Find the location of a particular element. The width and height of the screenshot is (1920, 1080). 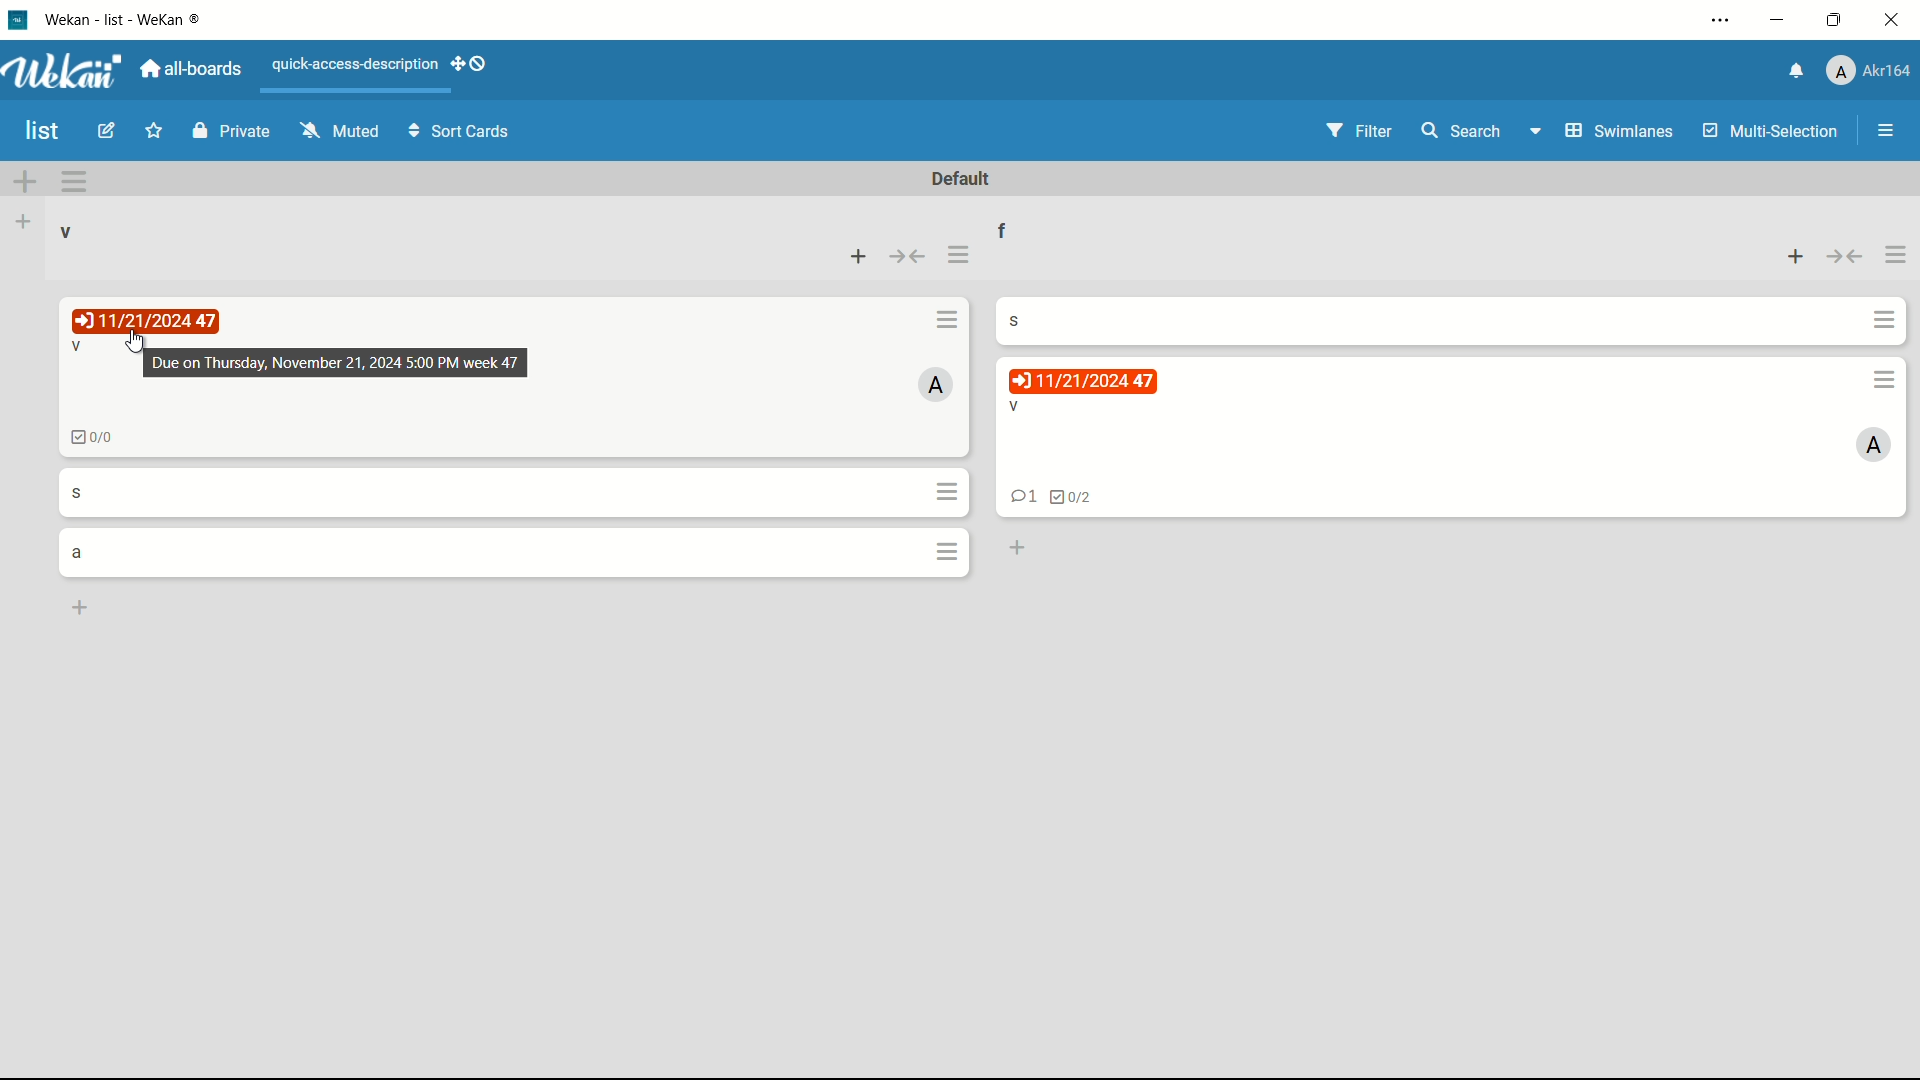

notifications is located at coordinates (1797, 72).